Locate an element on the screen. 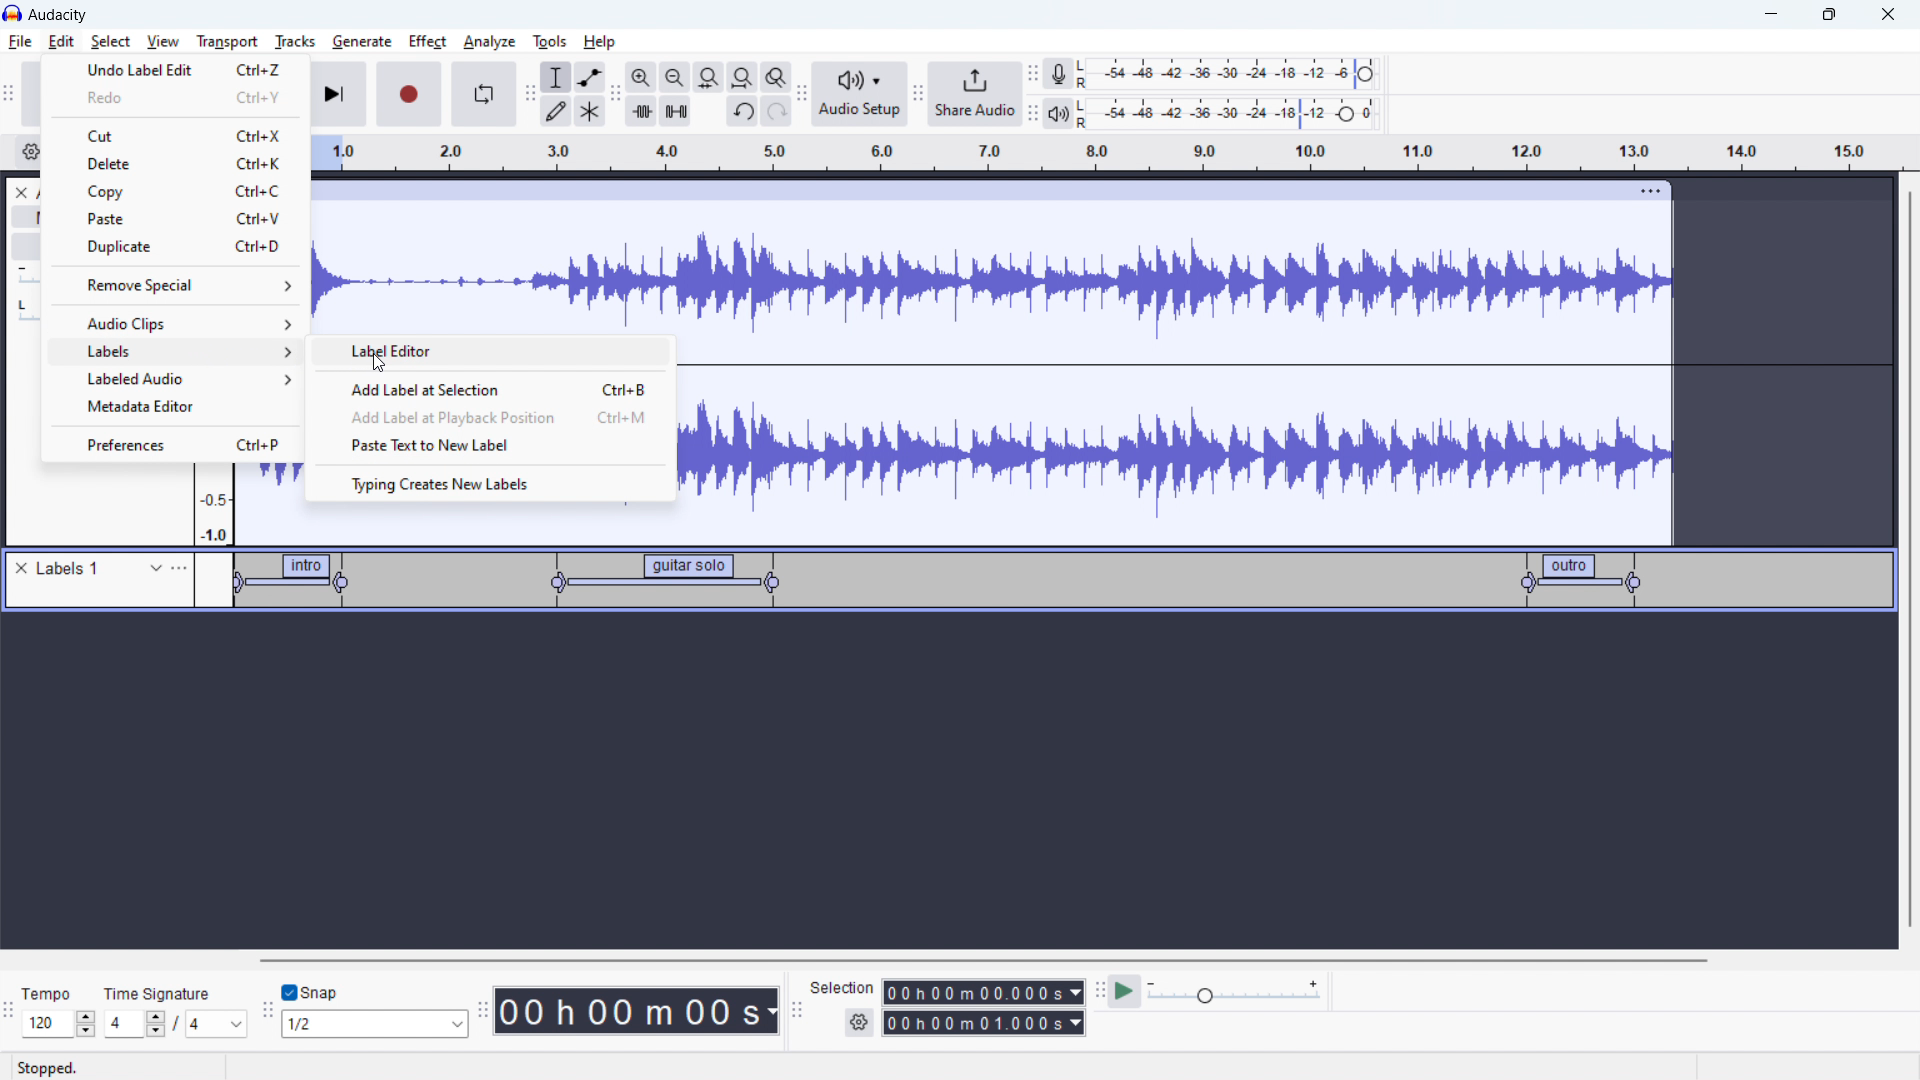  Preferences Ctrl+P is located at coordinates (184, 442).